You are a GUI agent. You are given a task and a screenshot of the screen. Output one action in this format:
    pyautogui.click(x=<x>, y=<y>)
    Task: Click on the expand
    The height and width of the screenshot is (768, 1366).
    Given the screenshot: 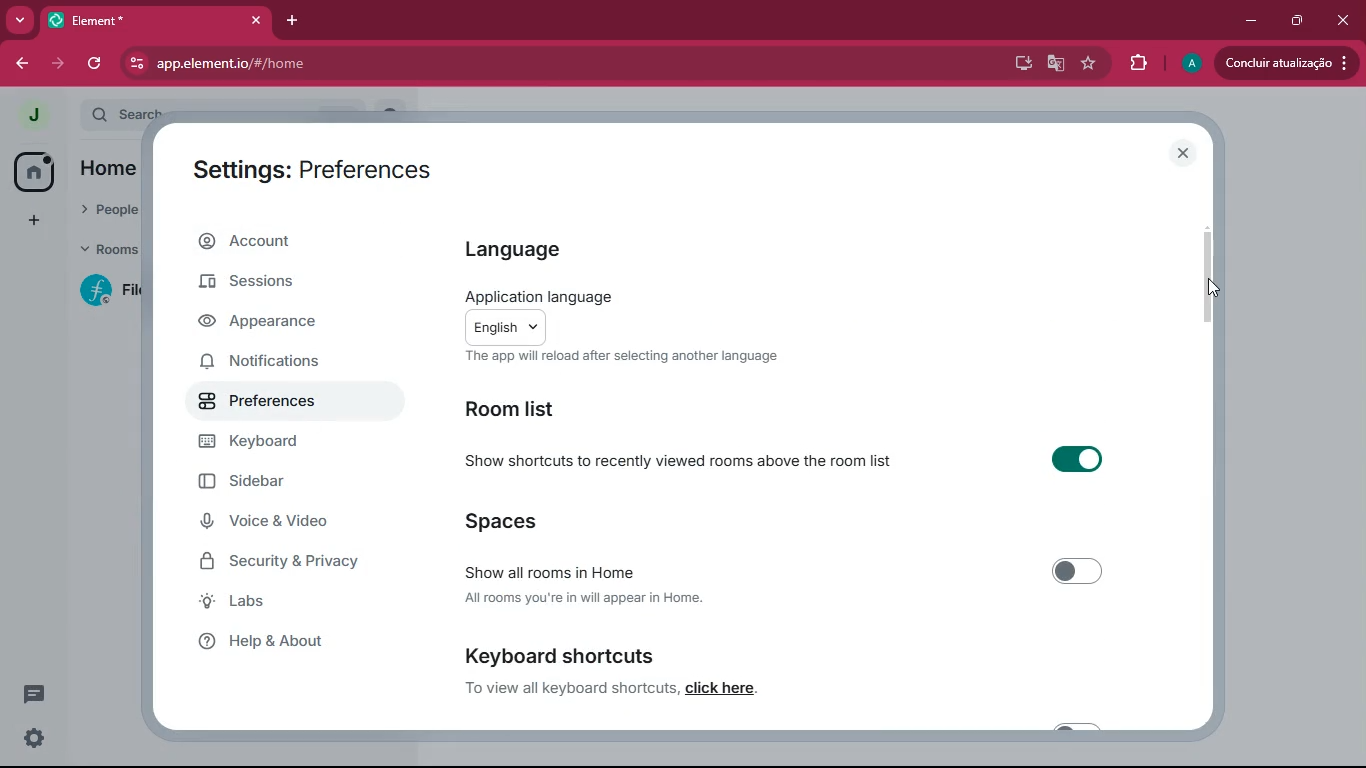 What is the action you would take?
    pyautogui.click(x=67, y=116)
    